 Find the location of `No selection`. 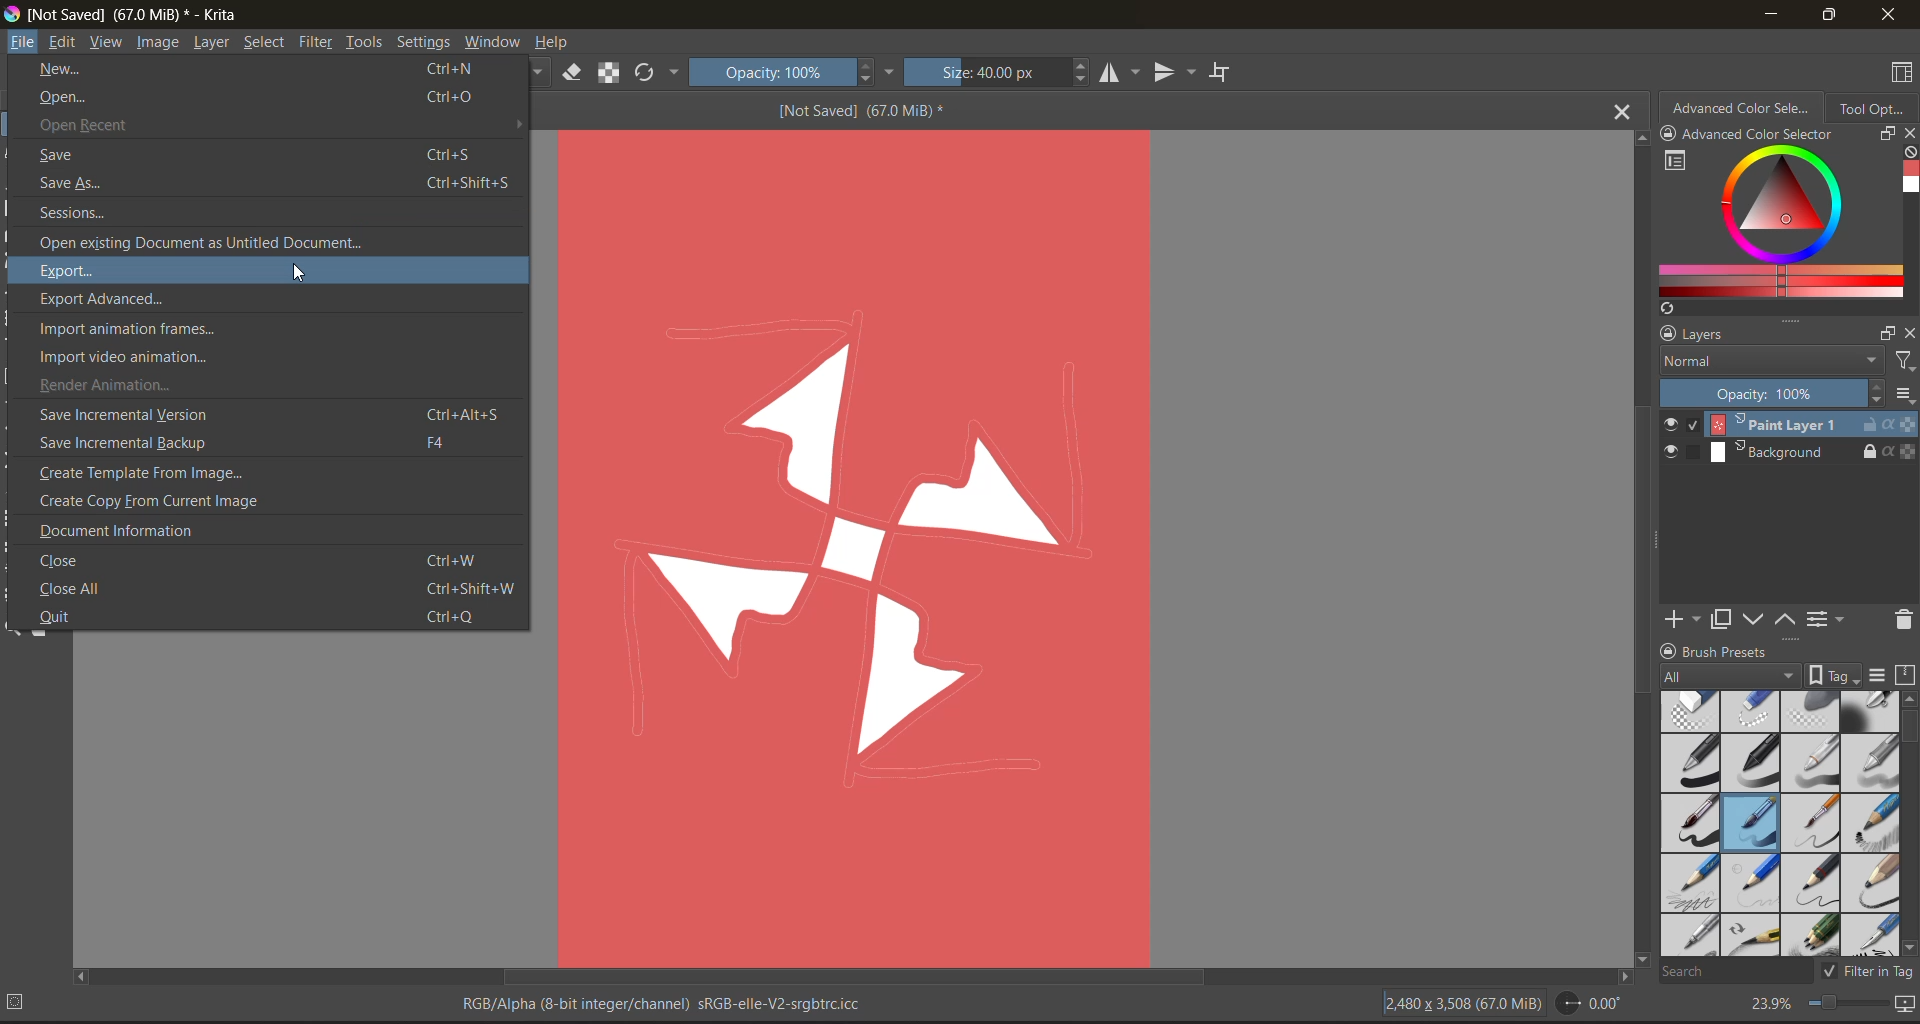

No selection is located at coordinates (22, 1002).